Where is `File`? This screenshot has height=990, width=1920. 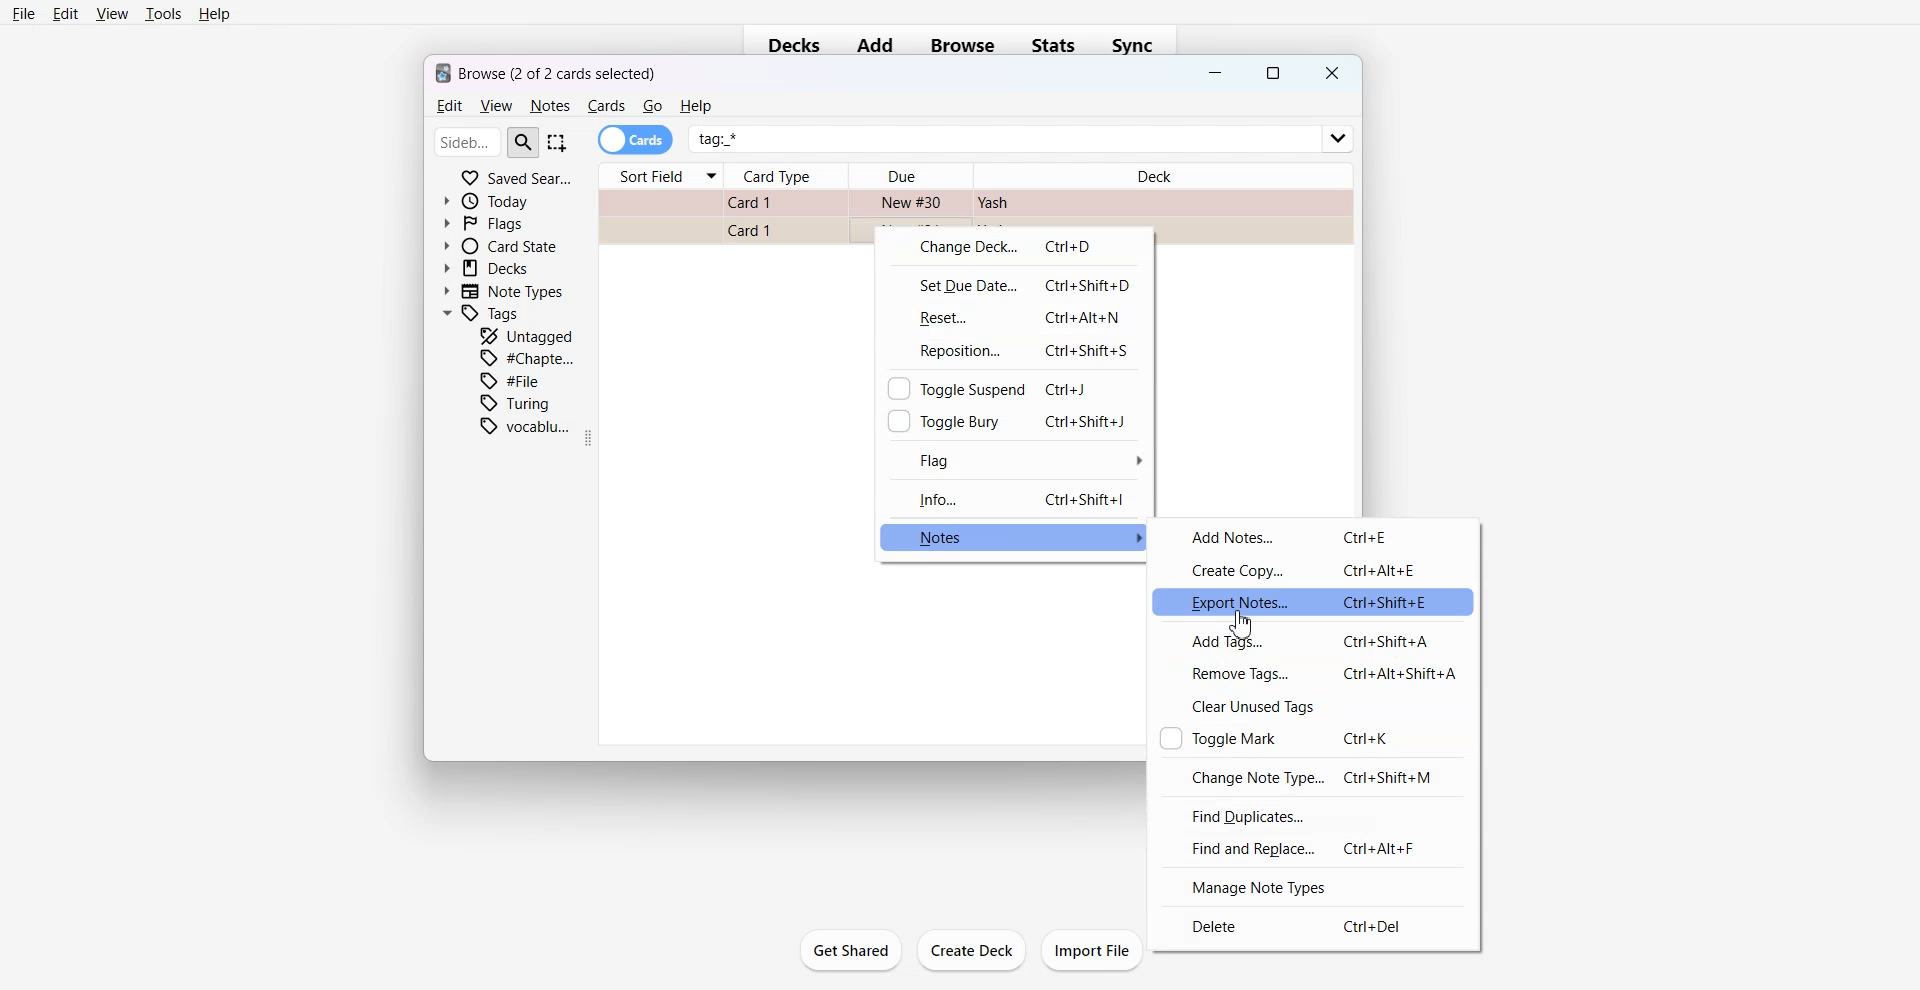 File is located at coordinates (515, 380).